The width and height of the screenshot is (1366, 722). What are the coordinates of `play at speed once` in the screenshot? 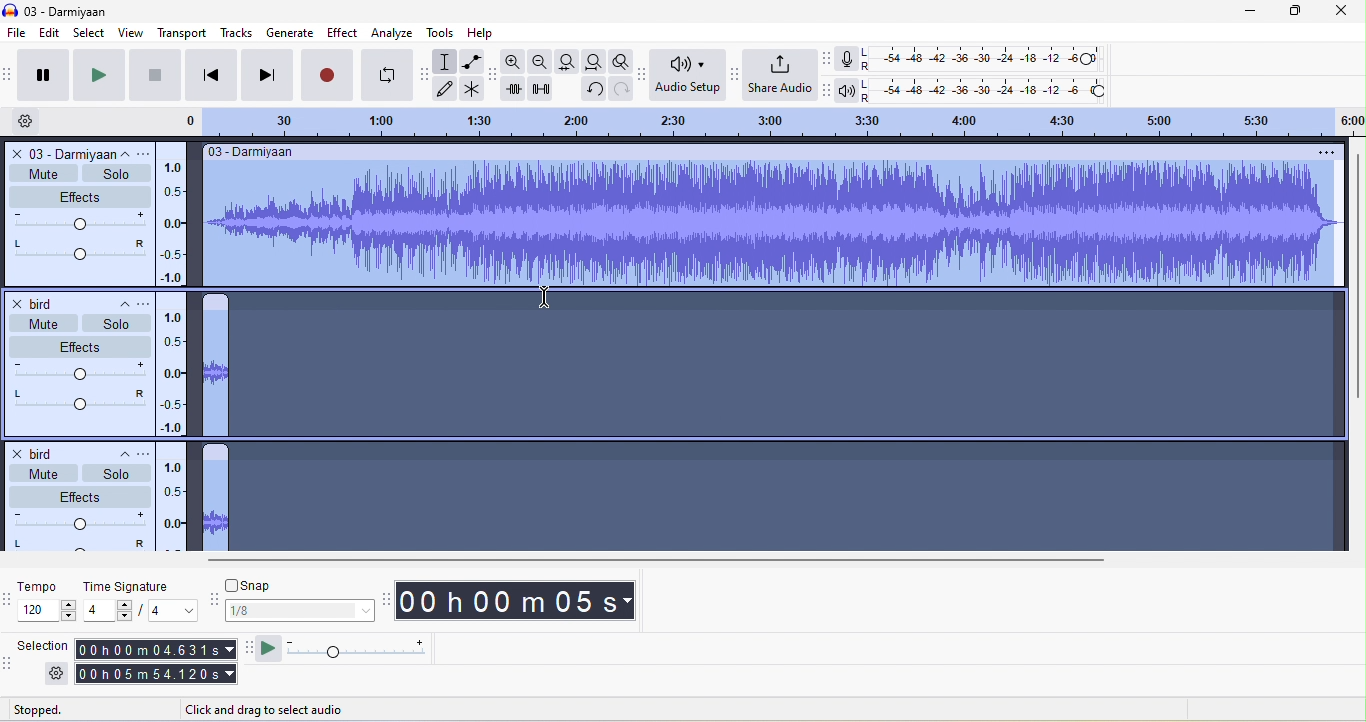 It's located at (270, 650).